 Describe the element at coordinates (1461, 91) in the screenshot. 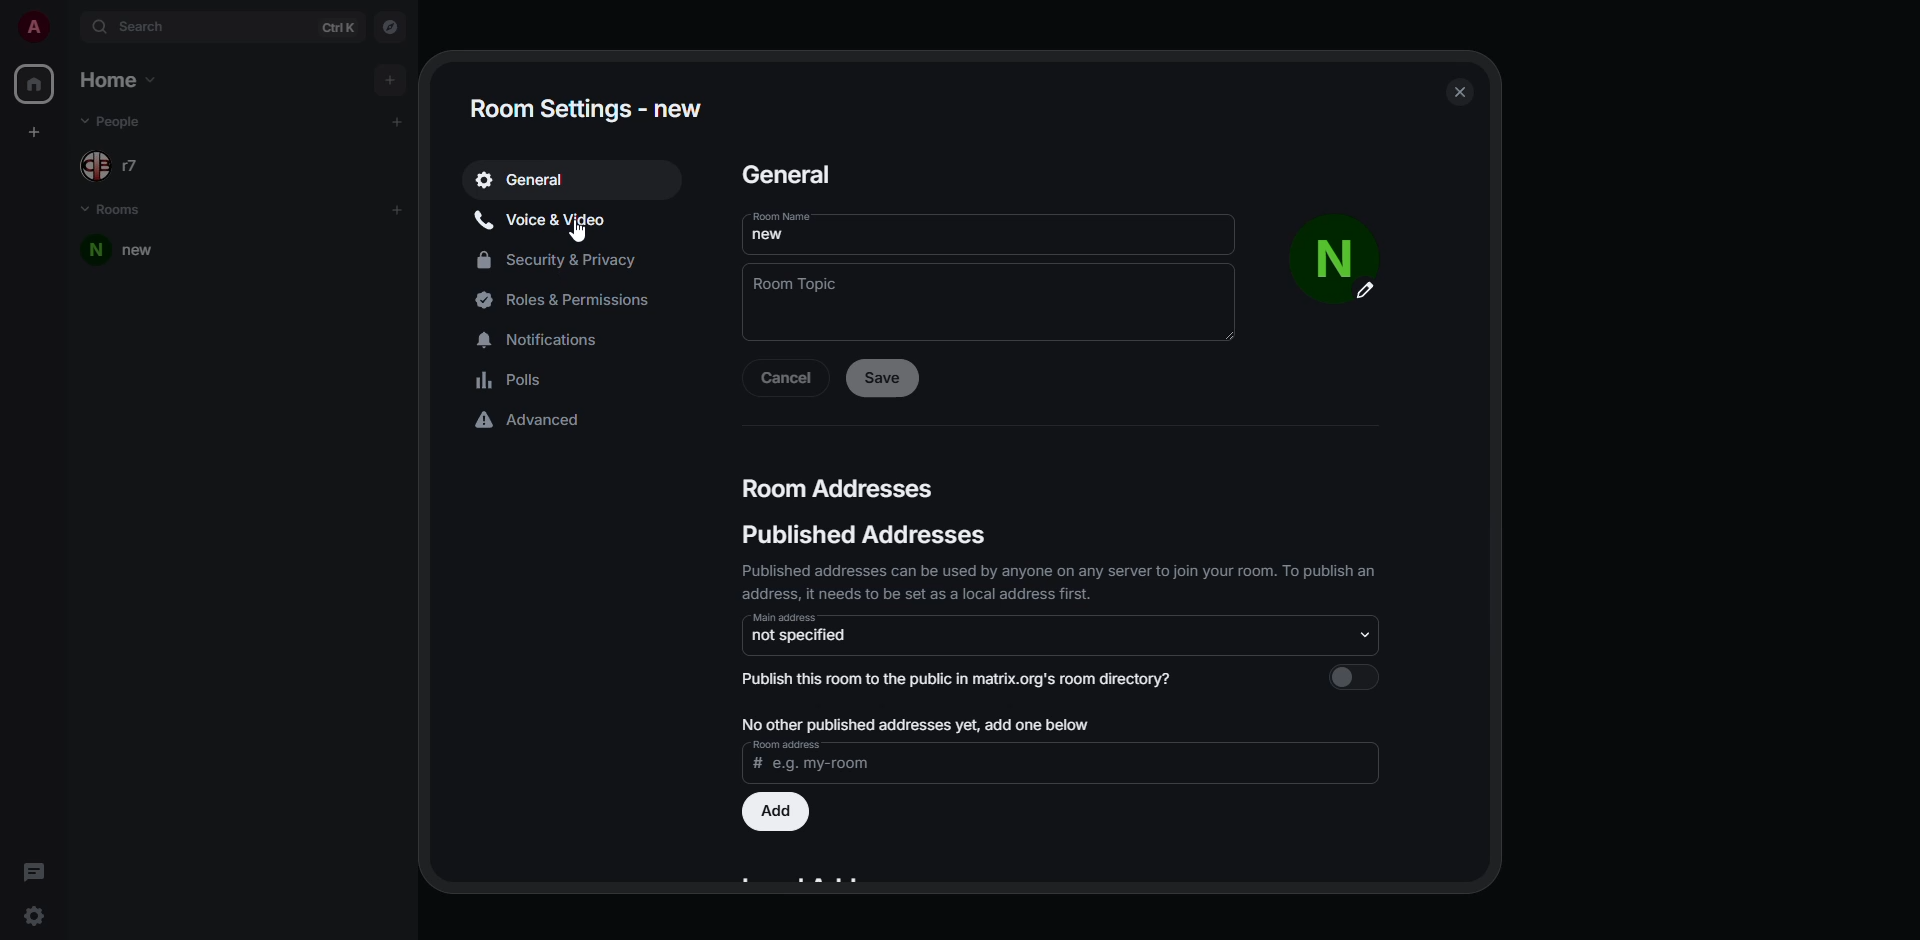

I see `close` at that location.